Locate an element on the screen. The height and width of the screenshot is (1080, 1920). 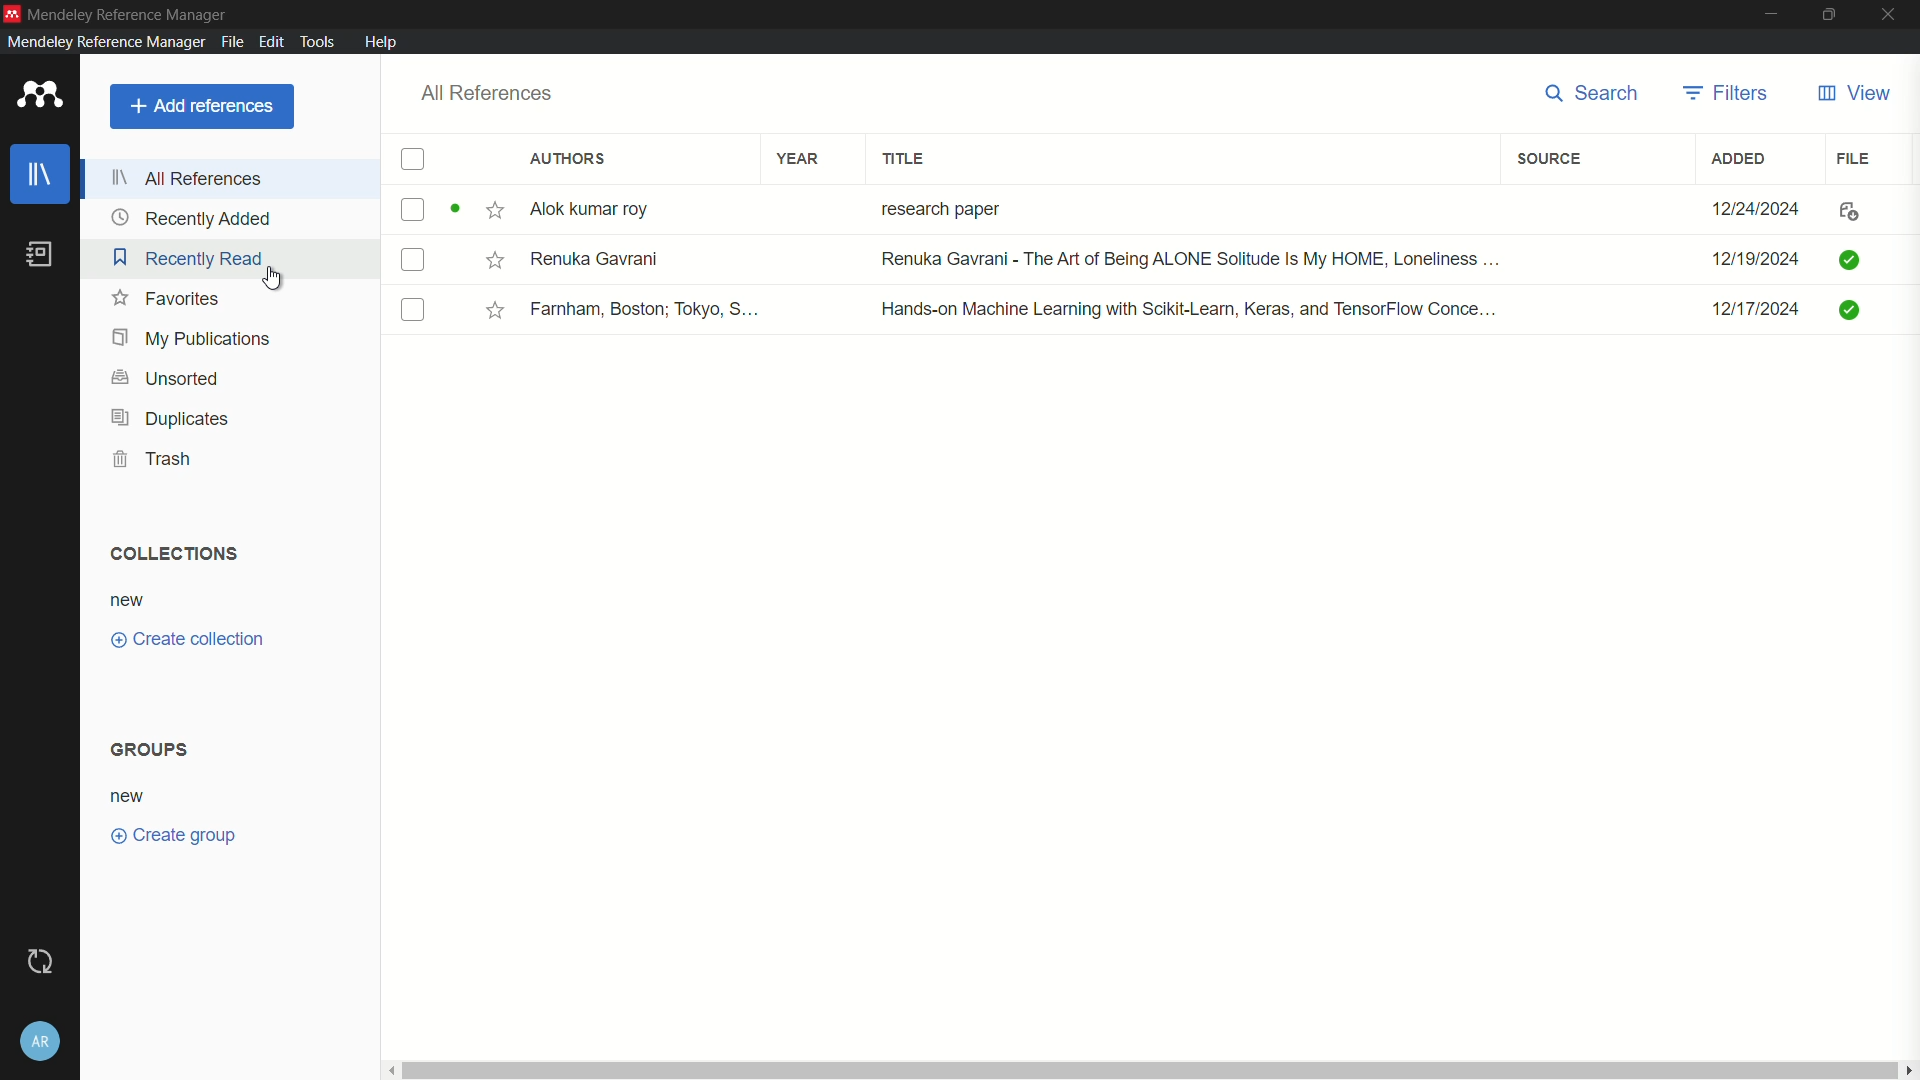
(un)select is located at coordinates (416, 312).